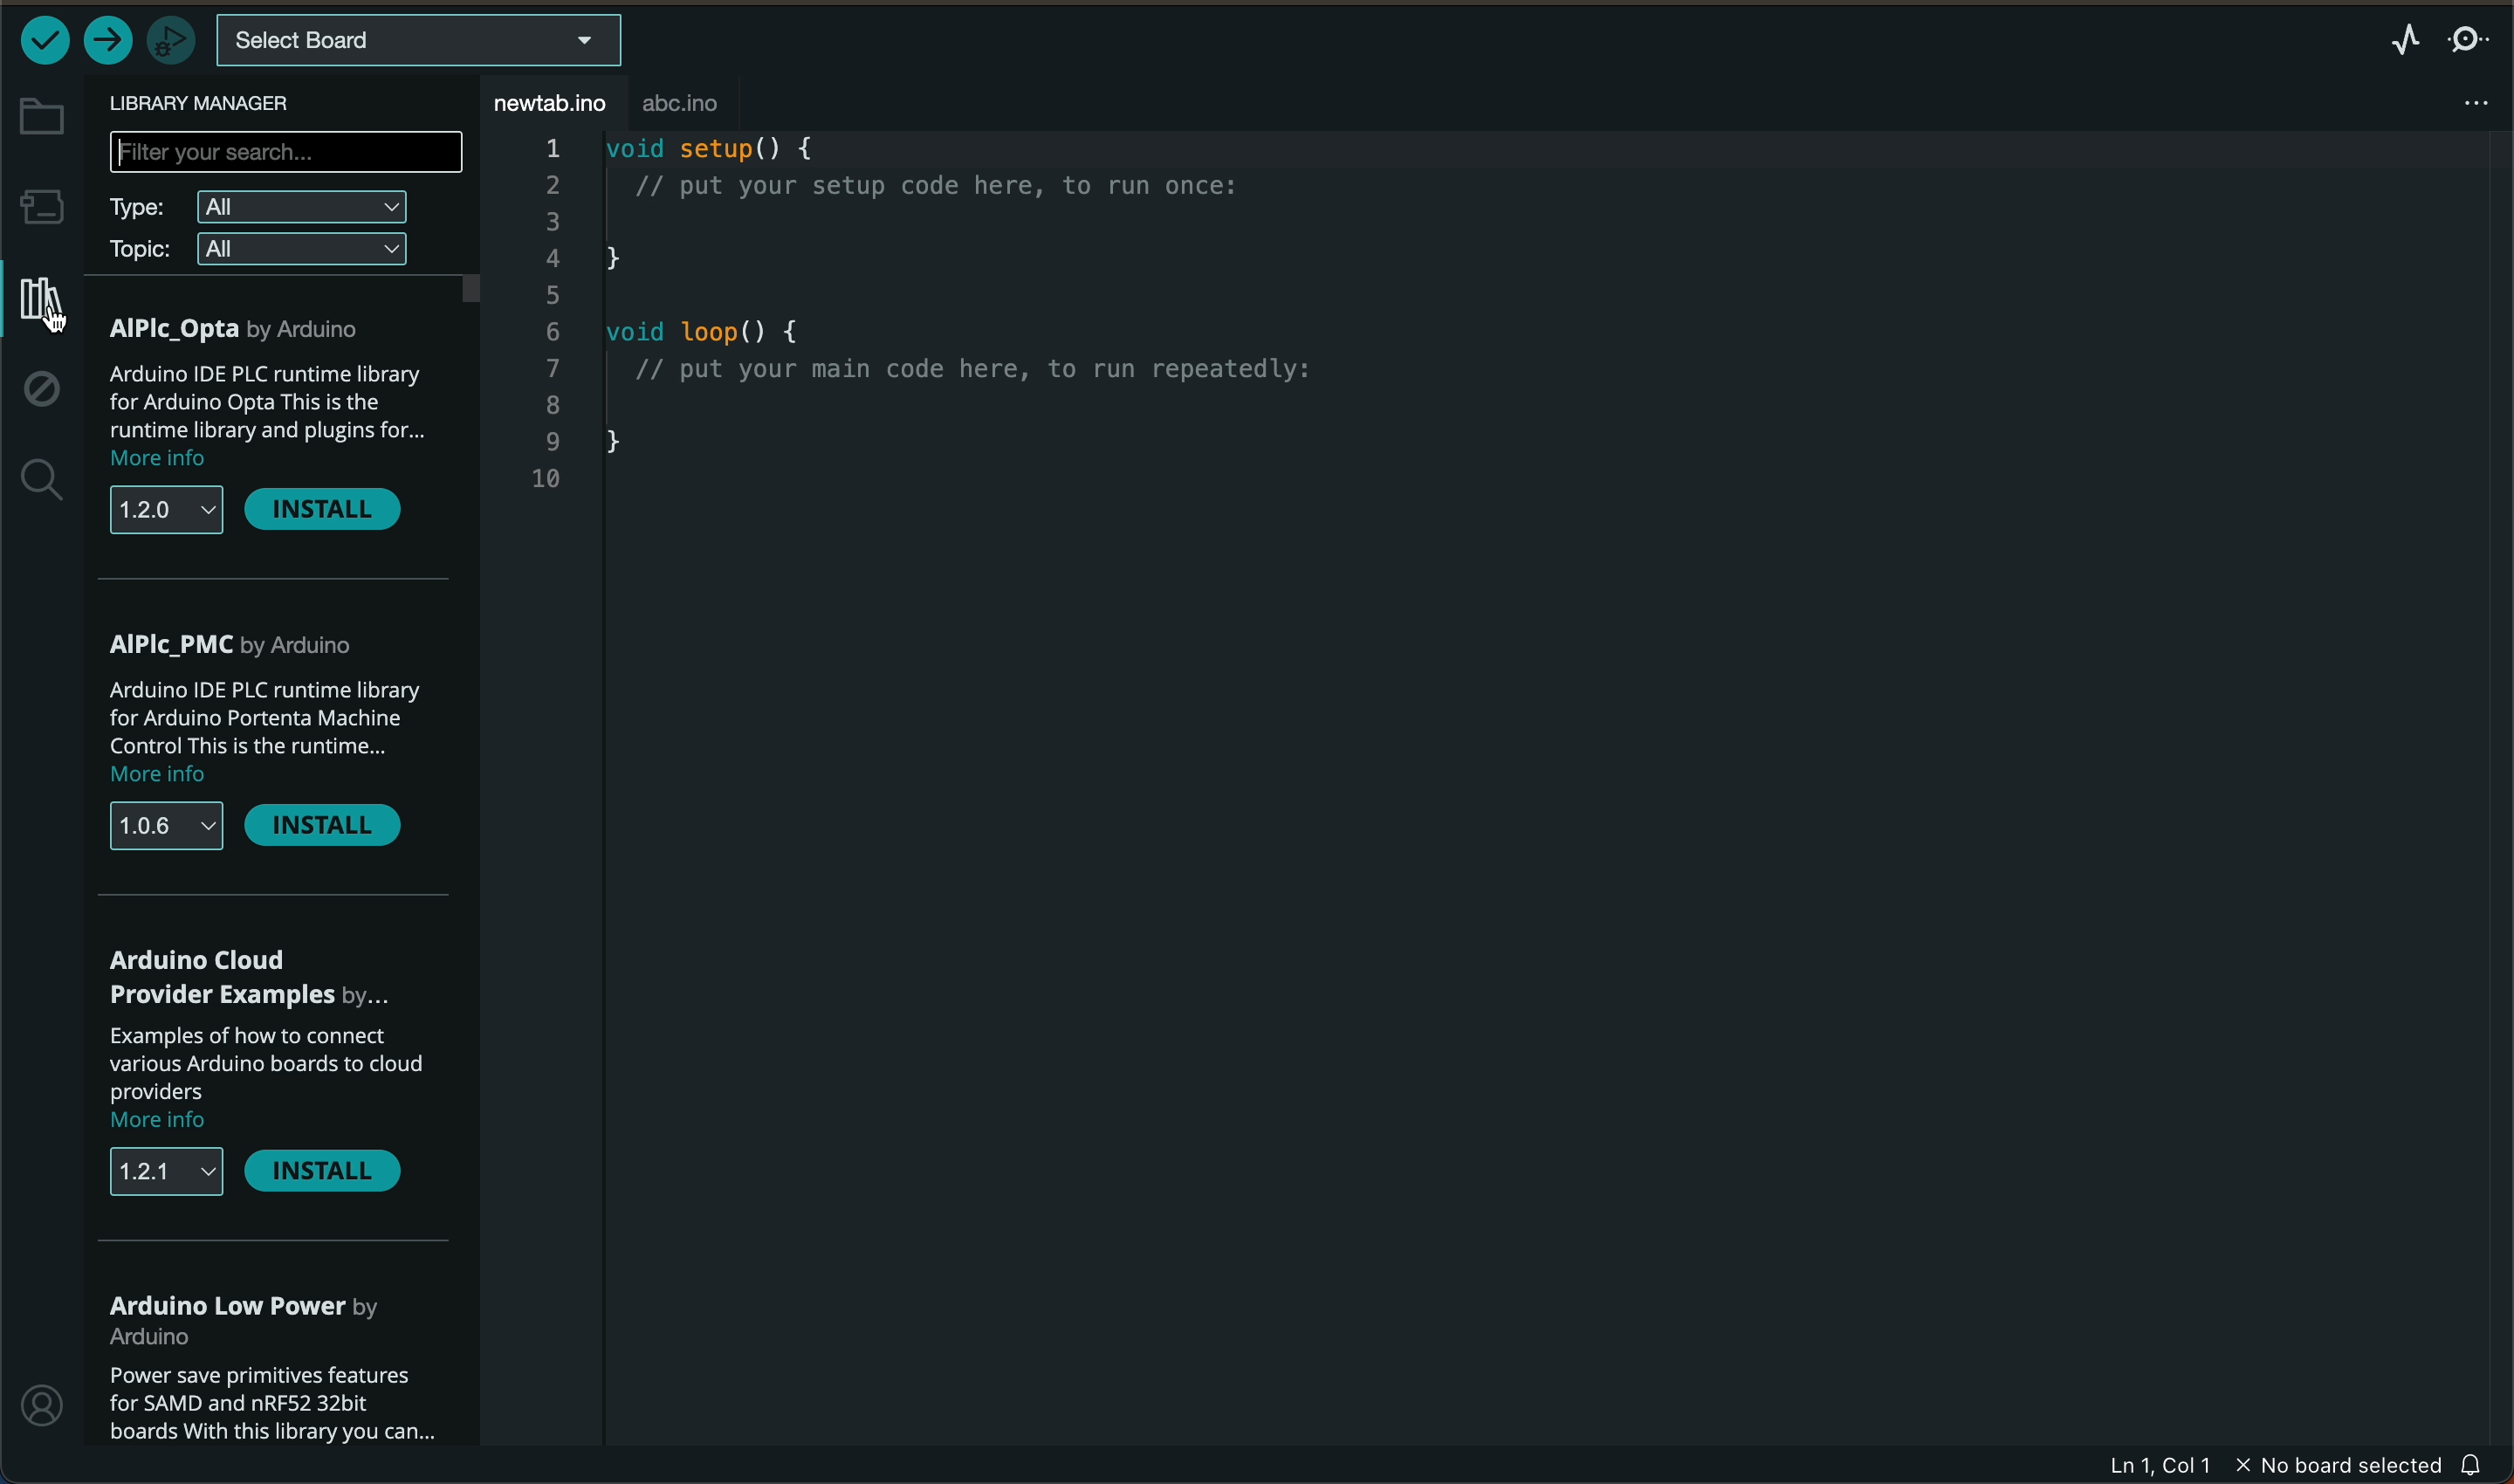 This screenshot has width=2514, height=1484. What do you see at coordinates (2483, 1464) in the screenshot?
I see `notification` at bounding box center [2483, 1464].